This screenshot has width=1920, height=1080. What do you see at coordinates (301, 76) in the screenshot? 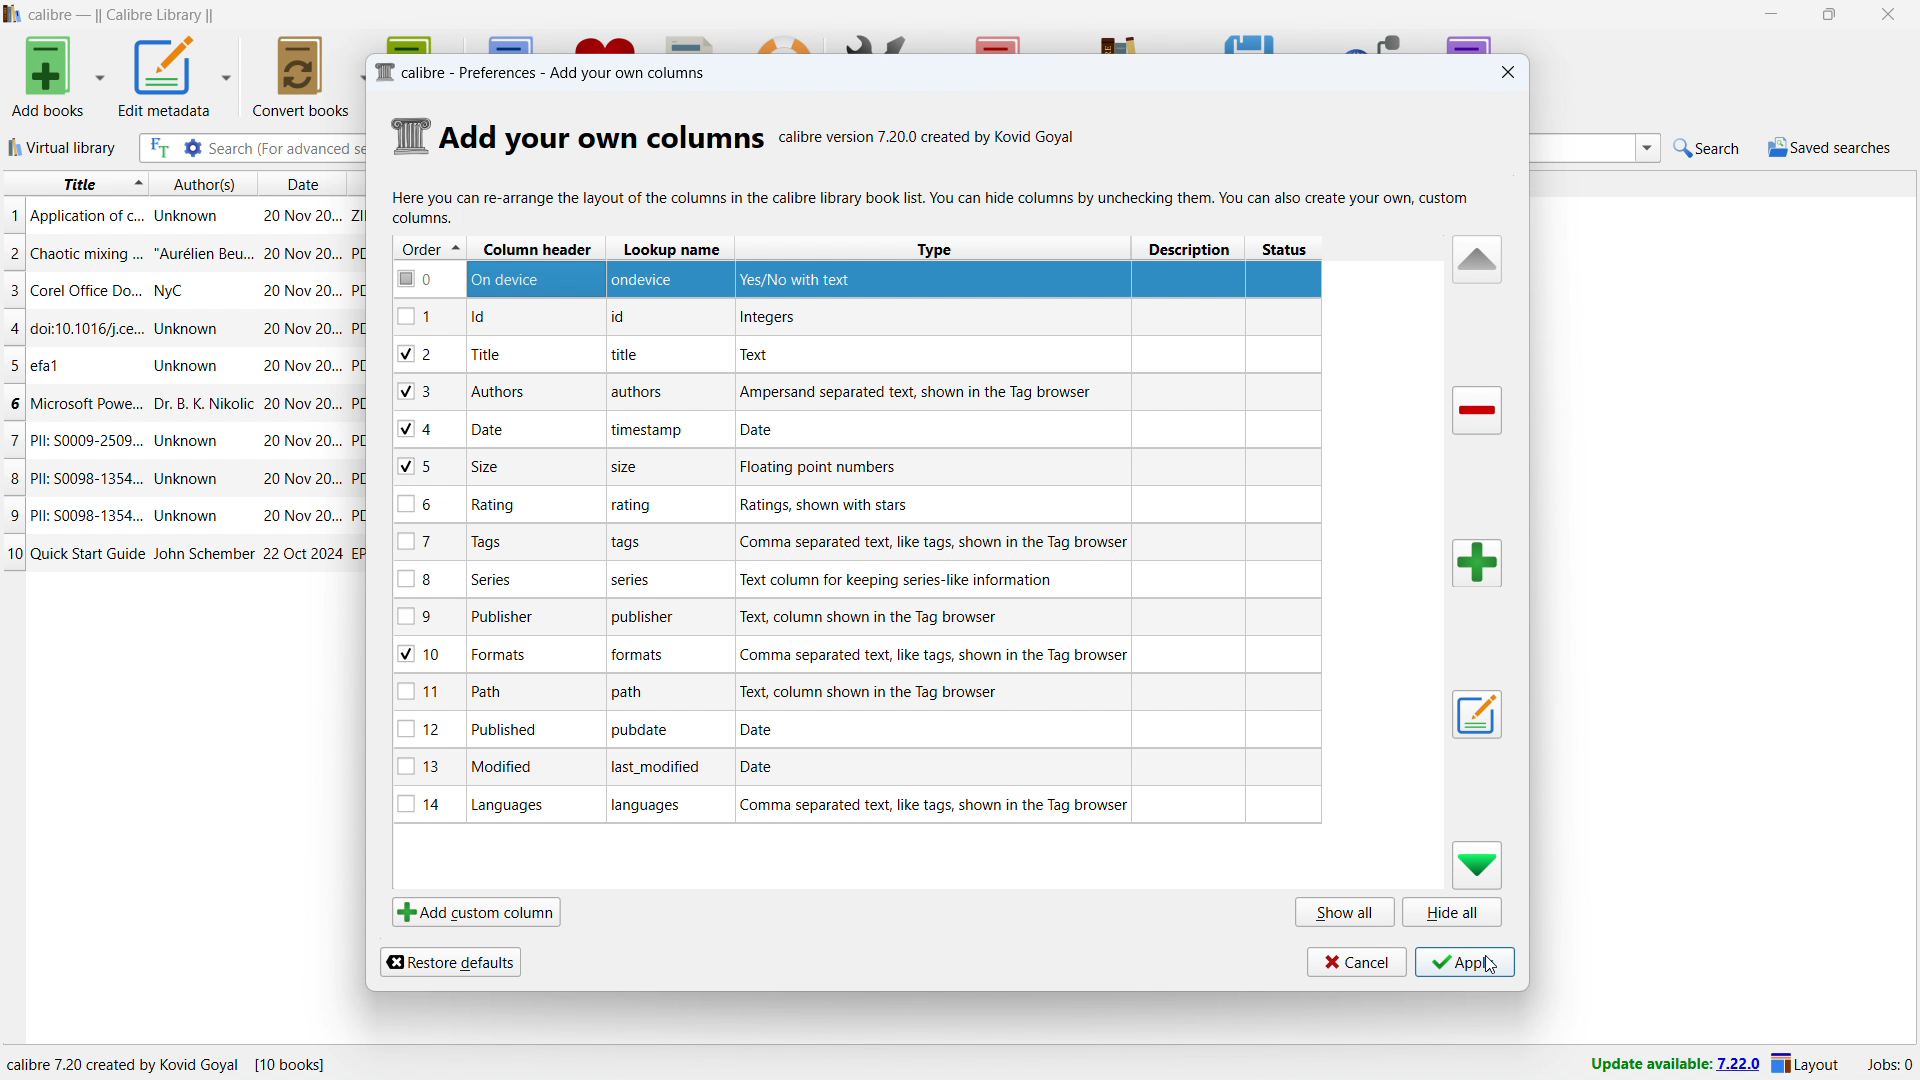
I see `convert books` at bounding box center [301, 76].